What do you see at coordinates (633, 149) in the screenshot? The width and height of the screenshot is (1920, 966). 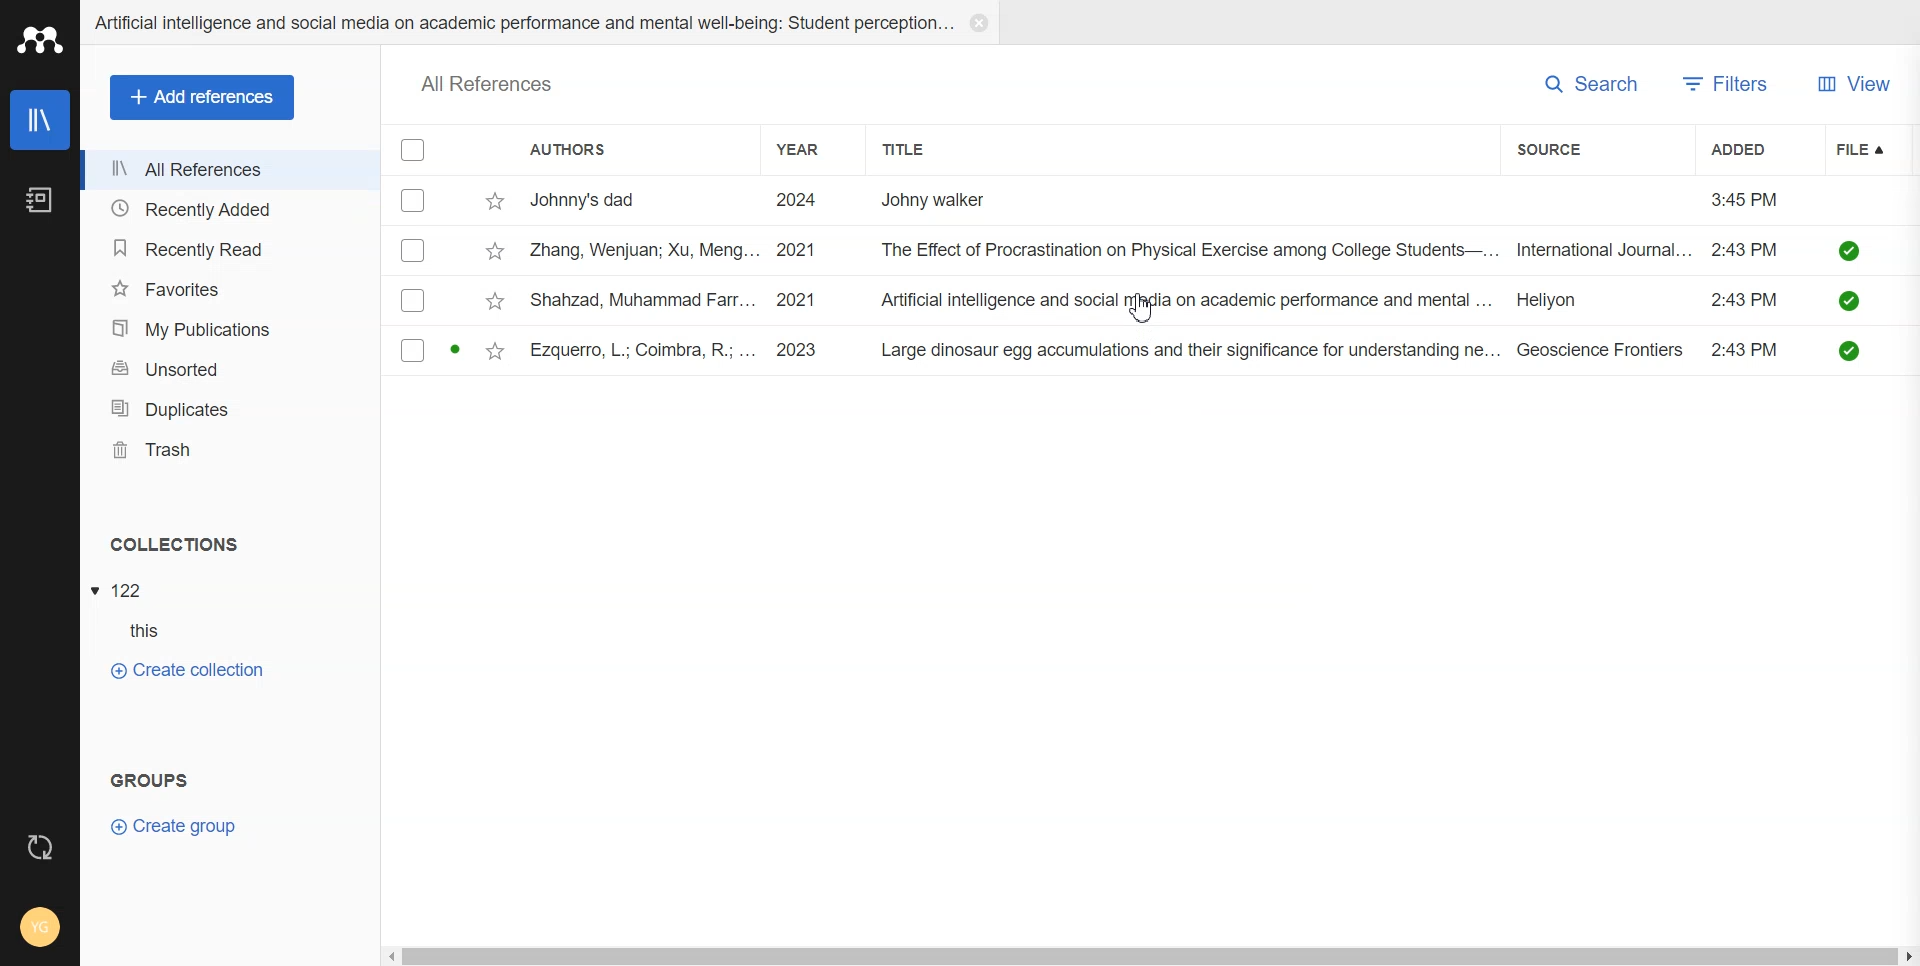 I see `Authors` at bounding box center [633, 149].